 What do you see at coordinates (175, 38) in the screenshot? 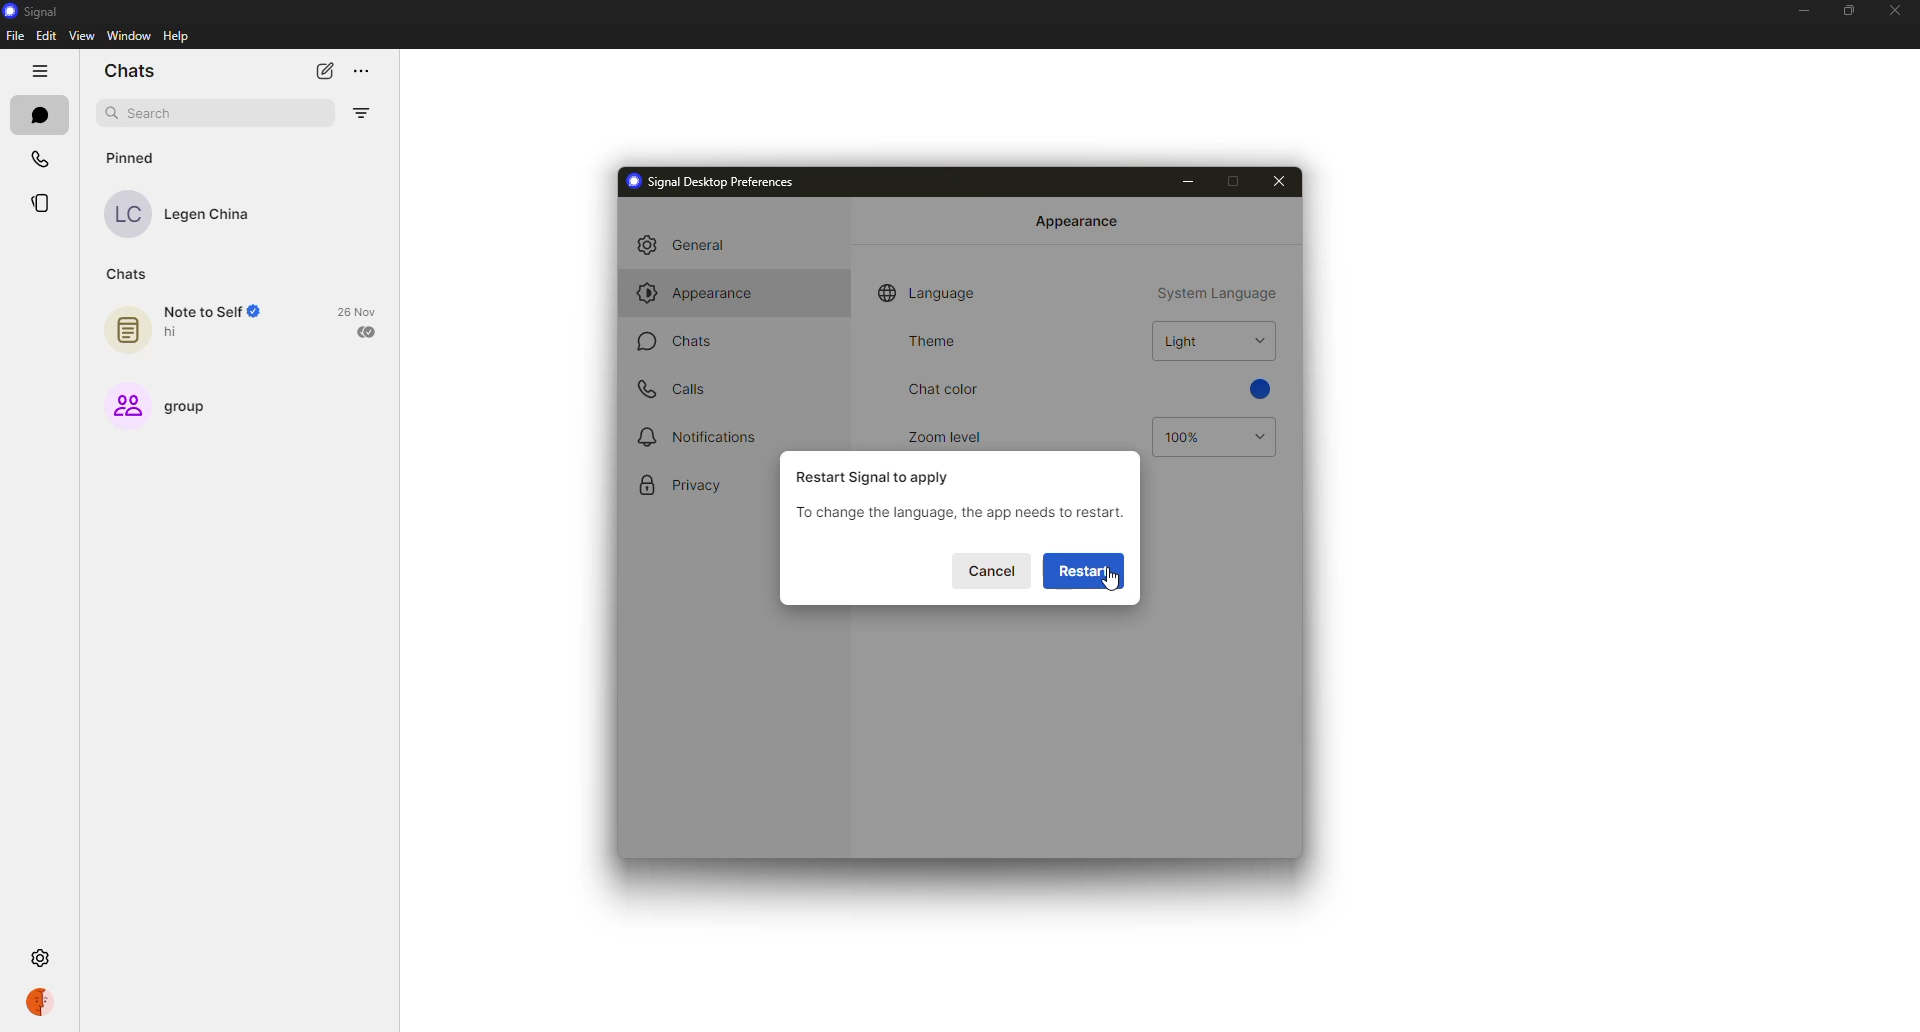
I see `help` at bounding box center [175, 38].